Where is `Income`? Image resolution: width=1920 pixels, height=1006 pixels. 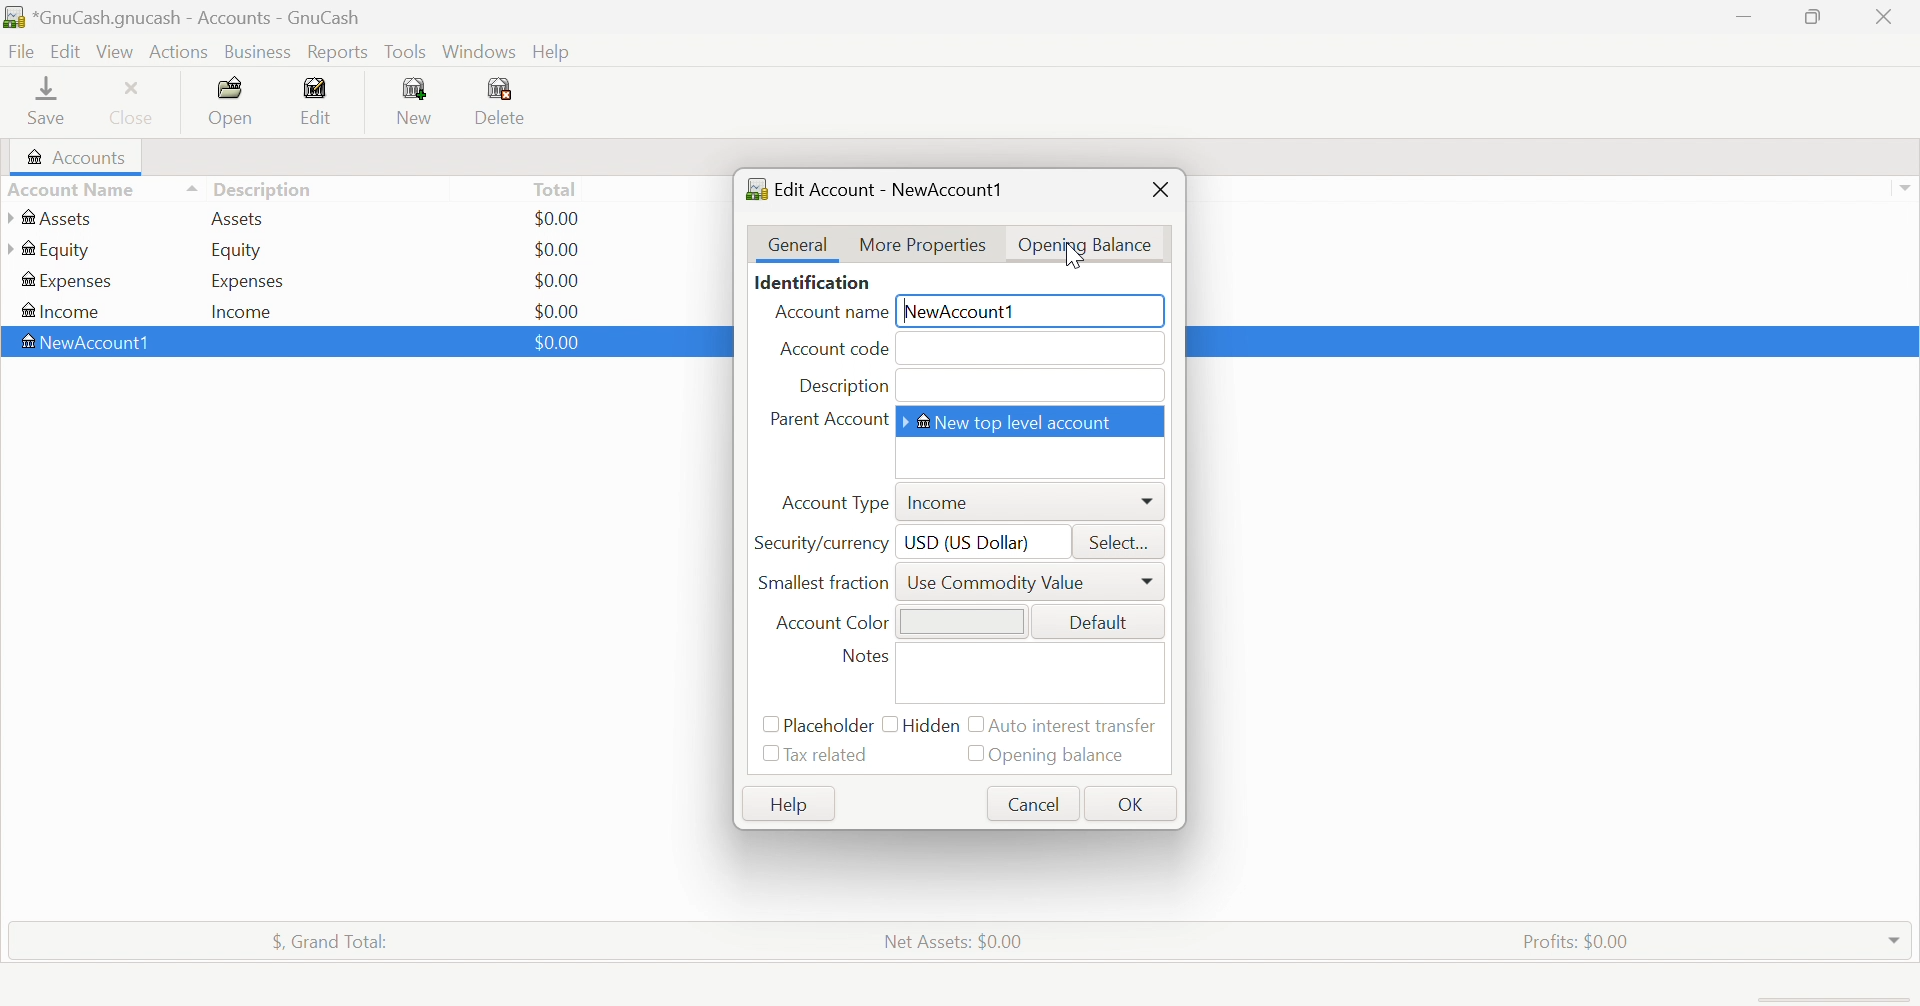
Income is located at coordinates (249, 310).